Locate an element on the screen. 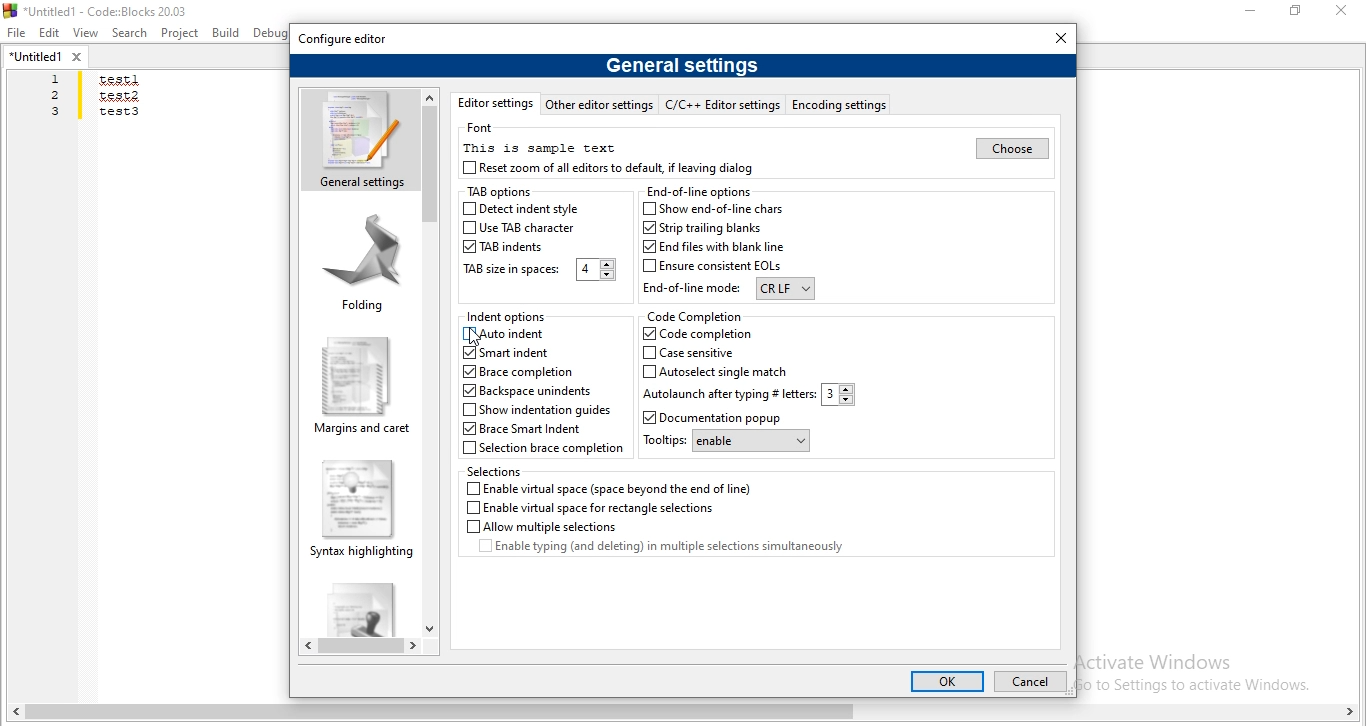  Font is located at coordinates (483, 128).